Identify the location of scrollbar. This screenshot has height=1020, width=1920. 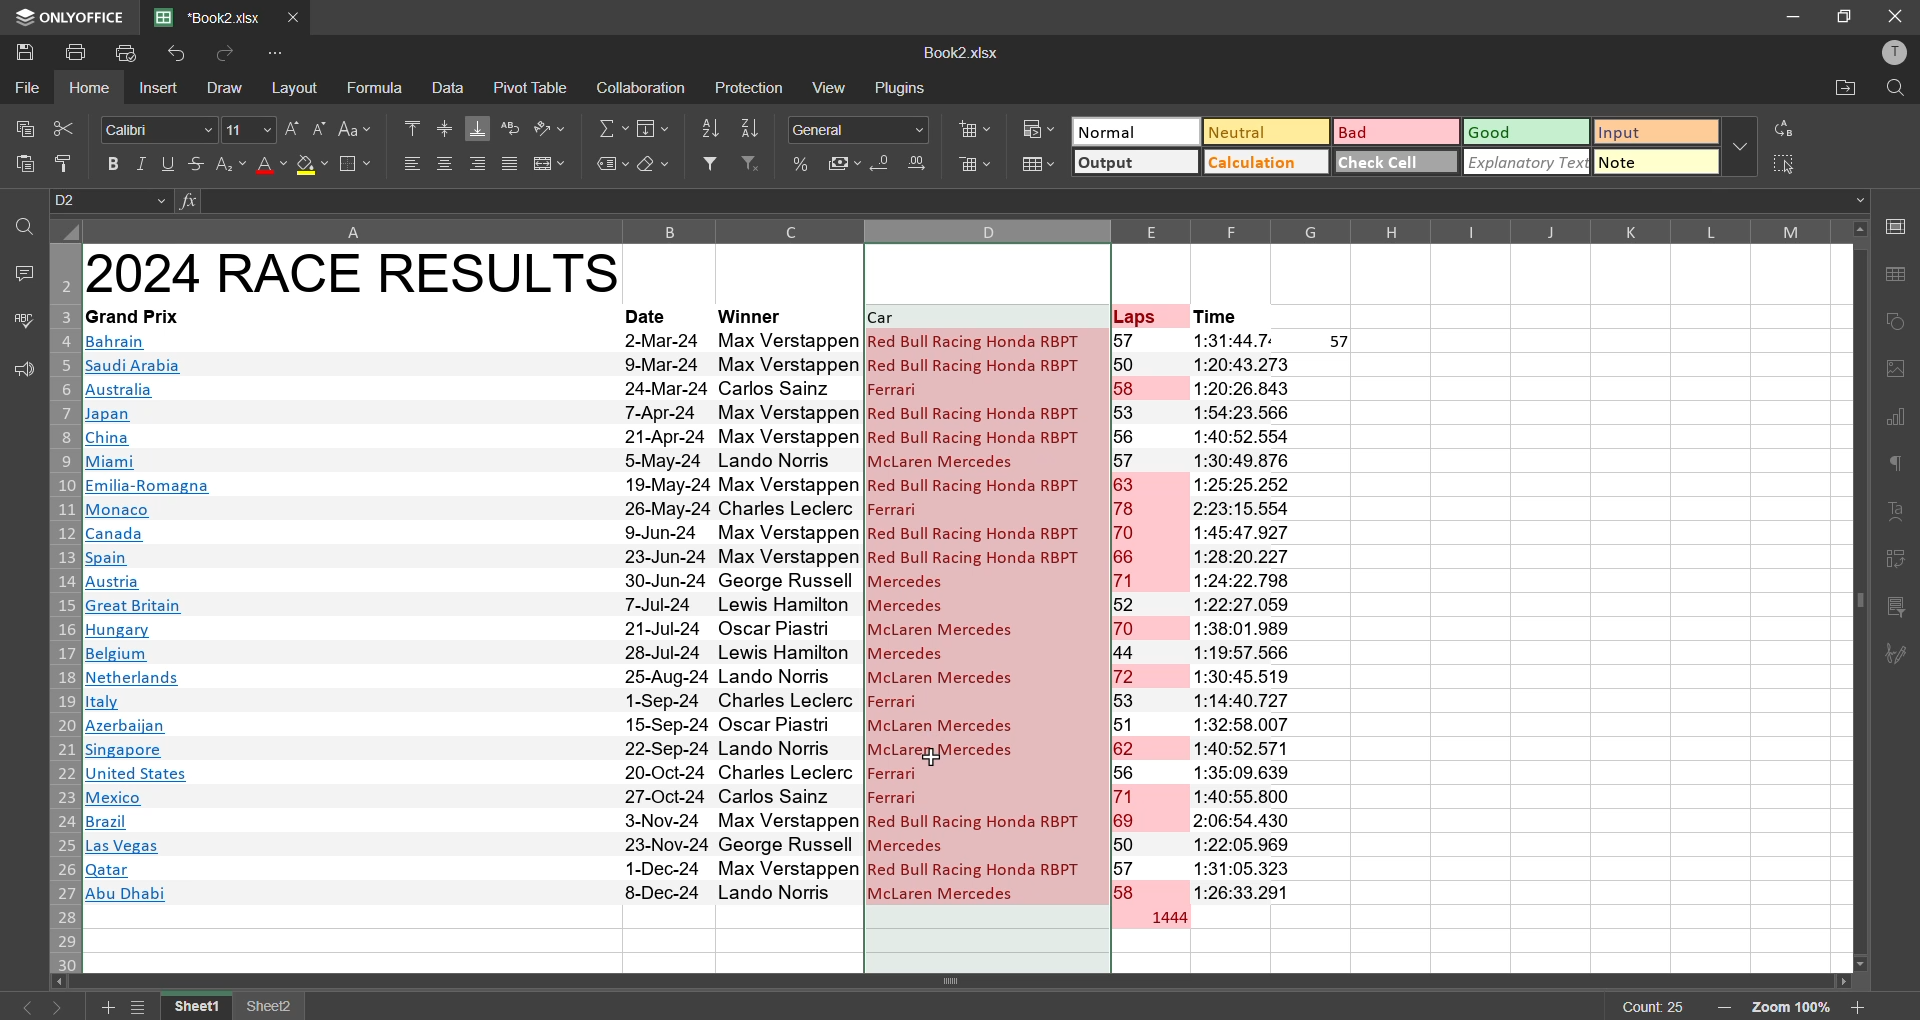
(958, 982).